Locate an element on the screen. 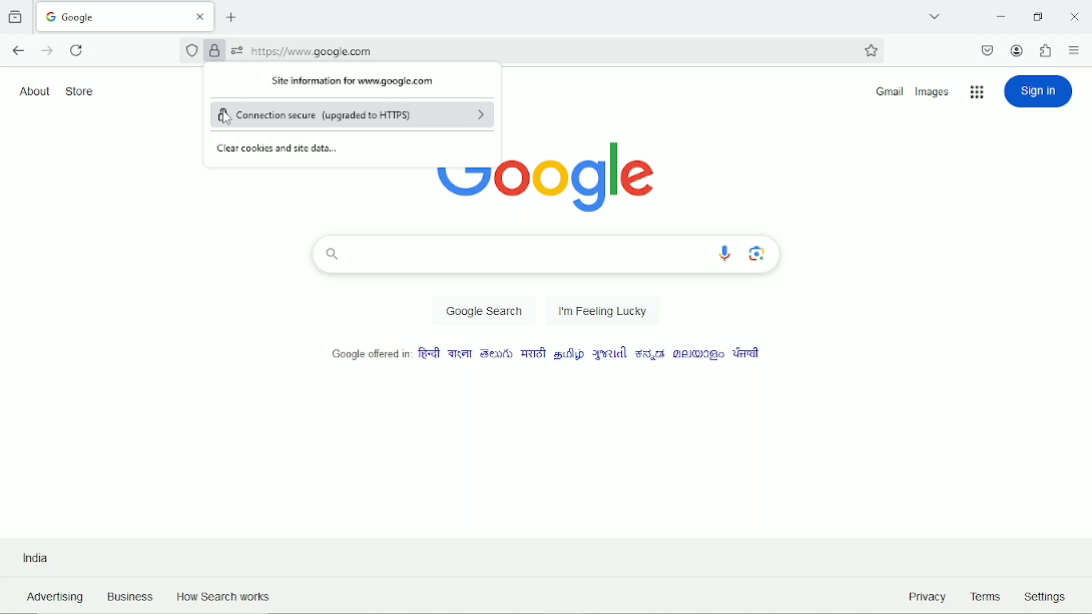 This screenshot has width=1092, height=614. language is located at coordinates (608, 355).